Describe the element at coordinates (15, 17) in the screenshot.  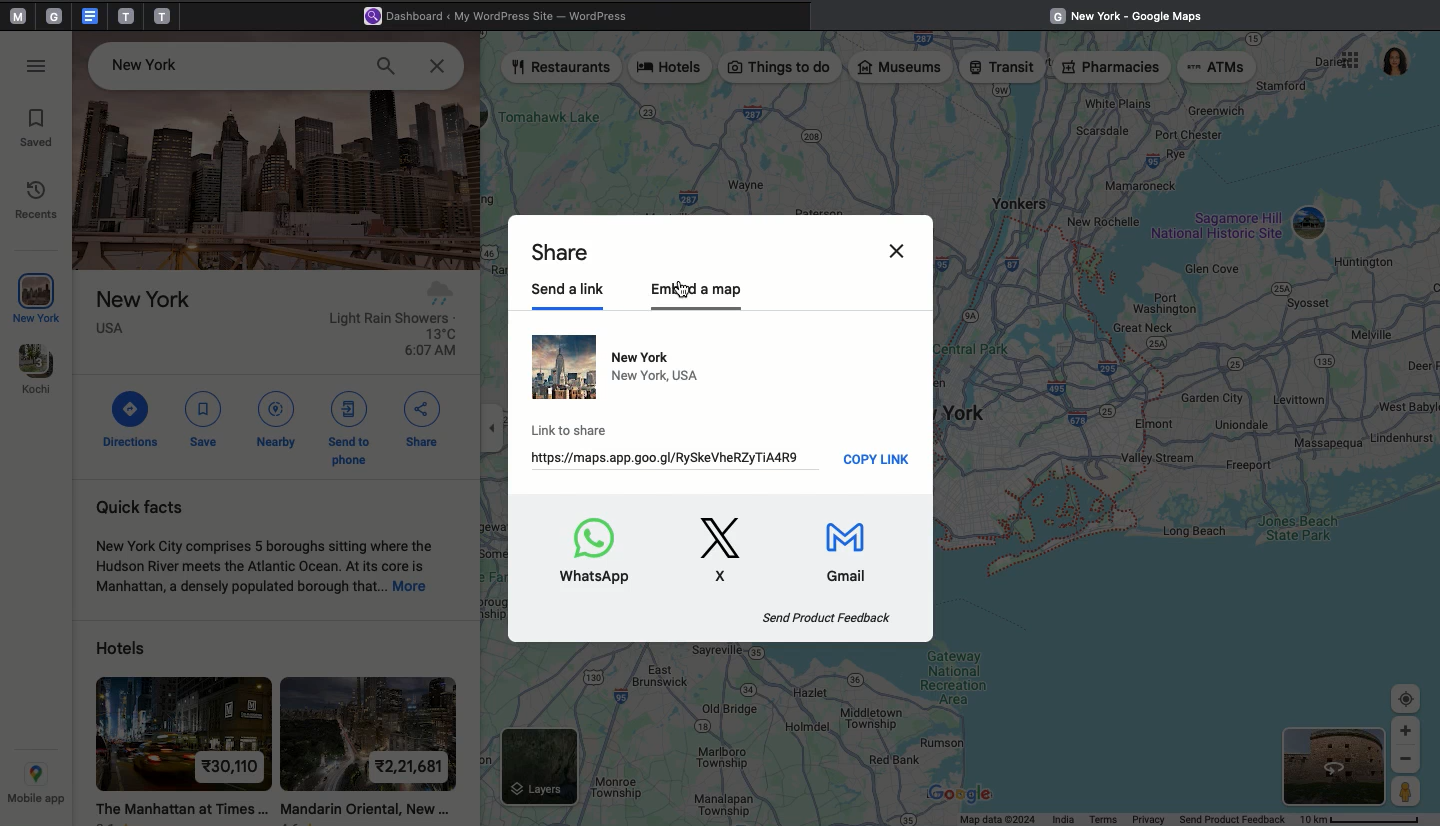
I see `Pinned tabs` at that location.